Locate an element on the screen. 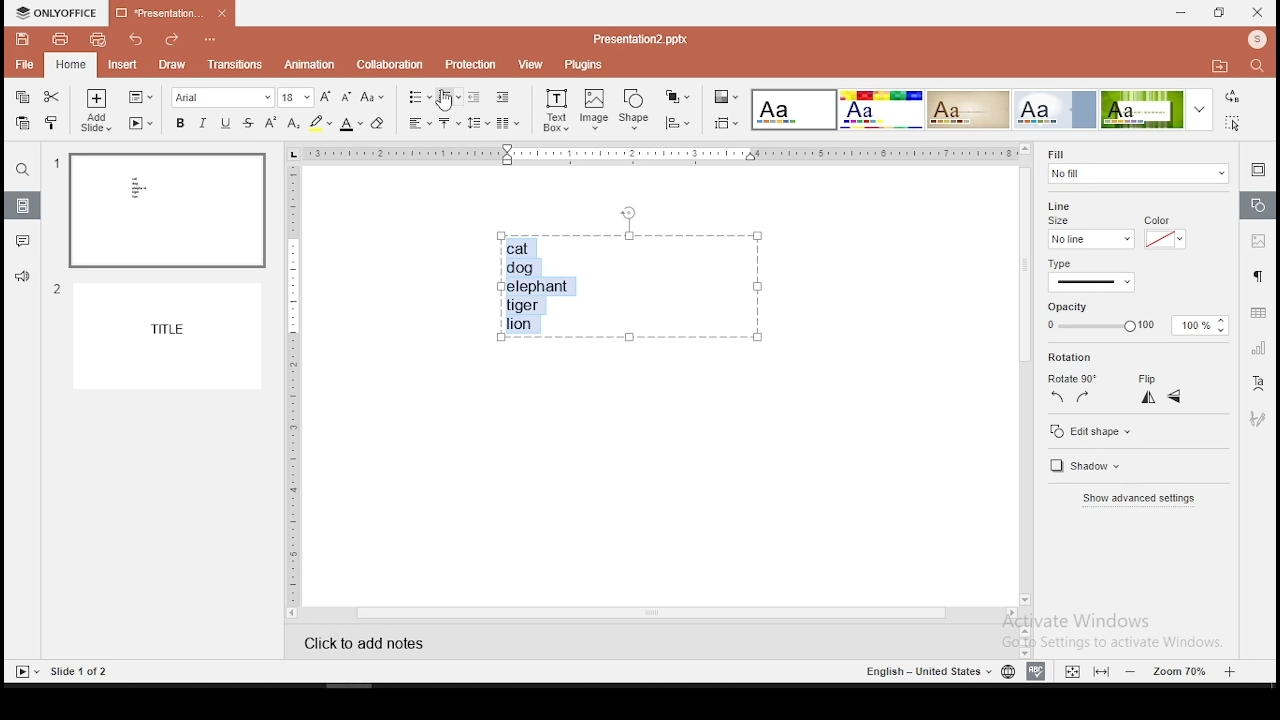 The width and height of the screenshot is (1280, 720). clone formatting is located at coordinates (52, 122).